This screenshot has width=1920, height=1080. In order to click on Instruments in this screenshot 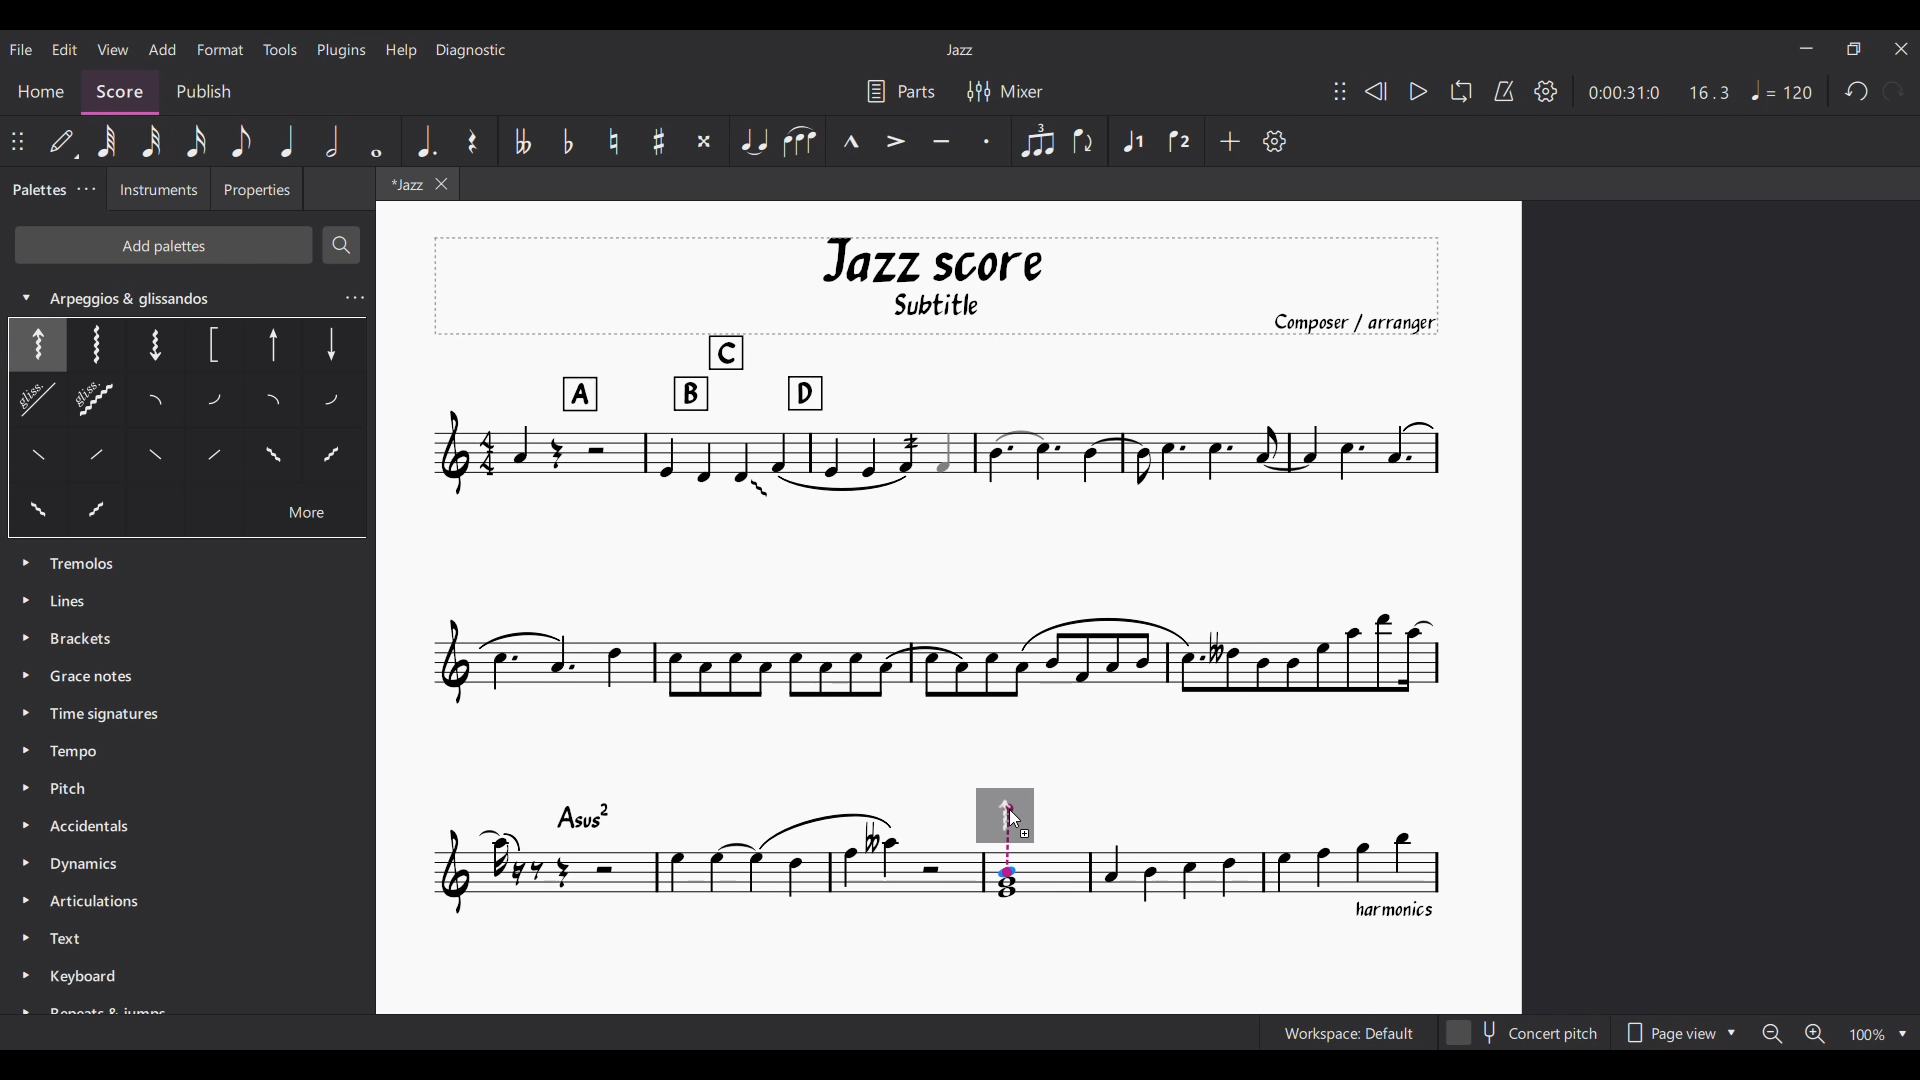, I will do `click(155, 191)`.